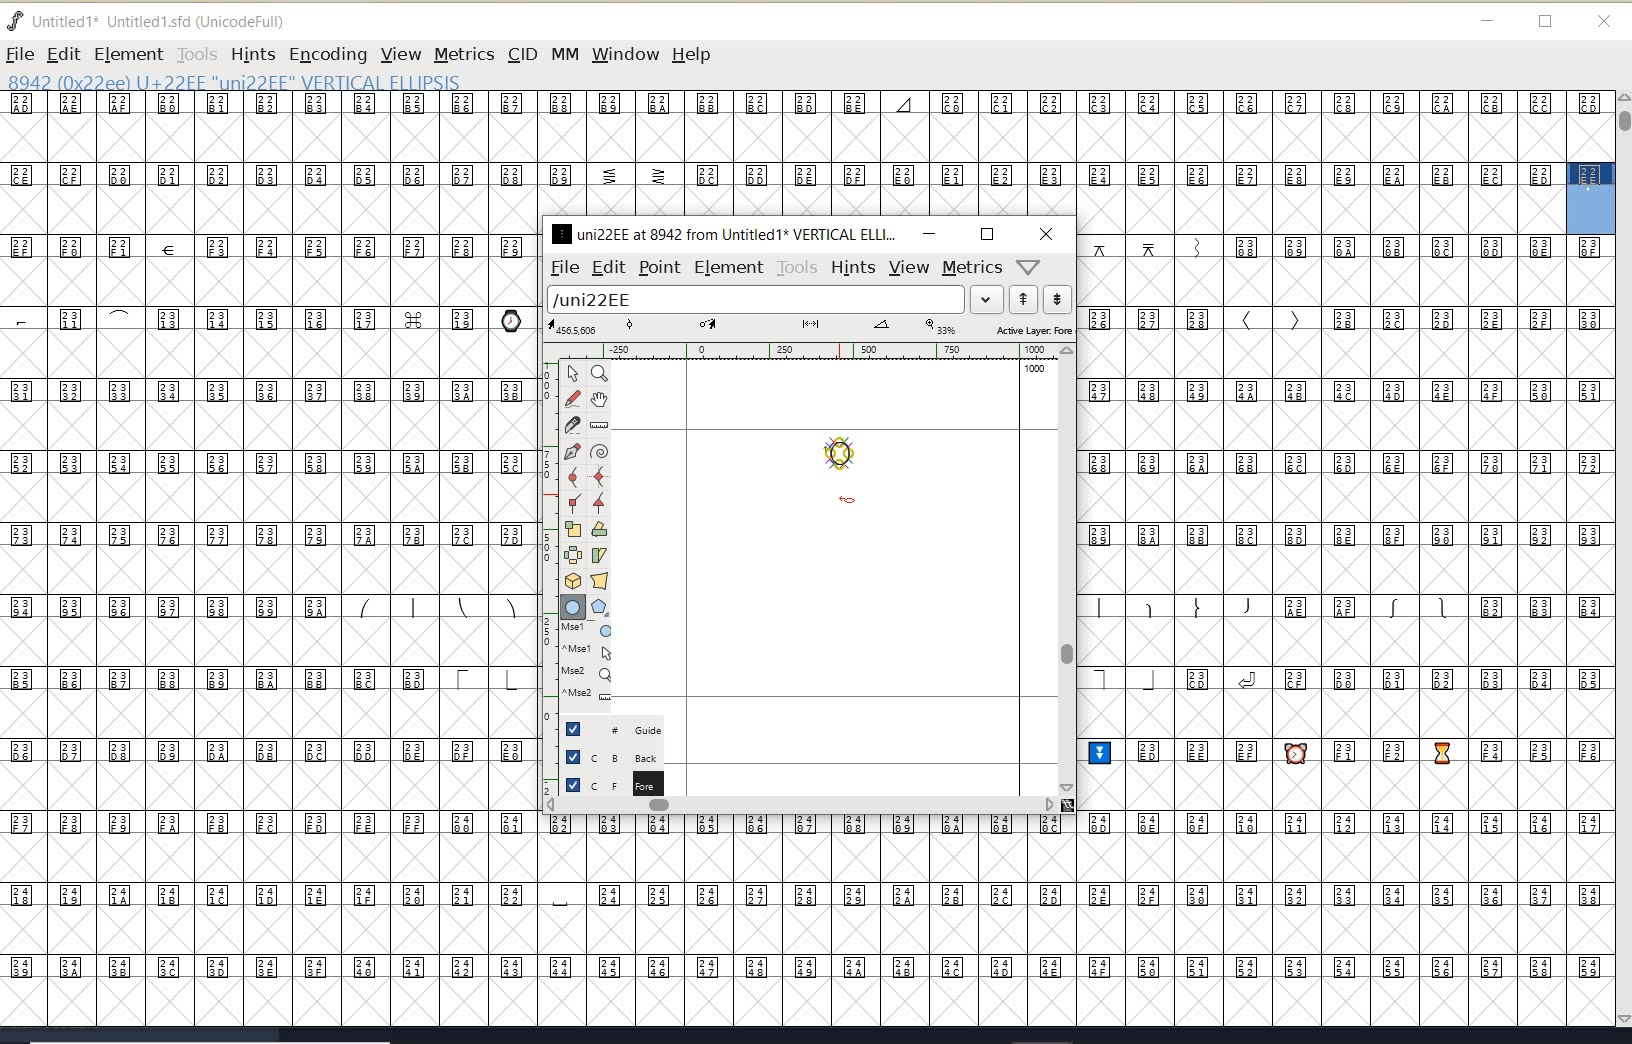 The height and width of the screenshot is (1044, 1632). I want to click on perform a perspective transformation on the selection, so click(600, 580).